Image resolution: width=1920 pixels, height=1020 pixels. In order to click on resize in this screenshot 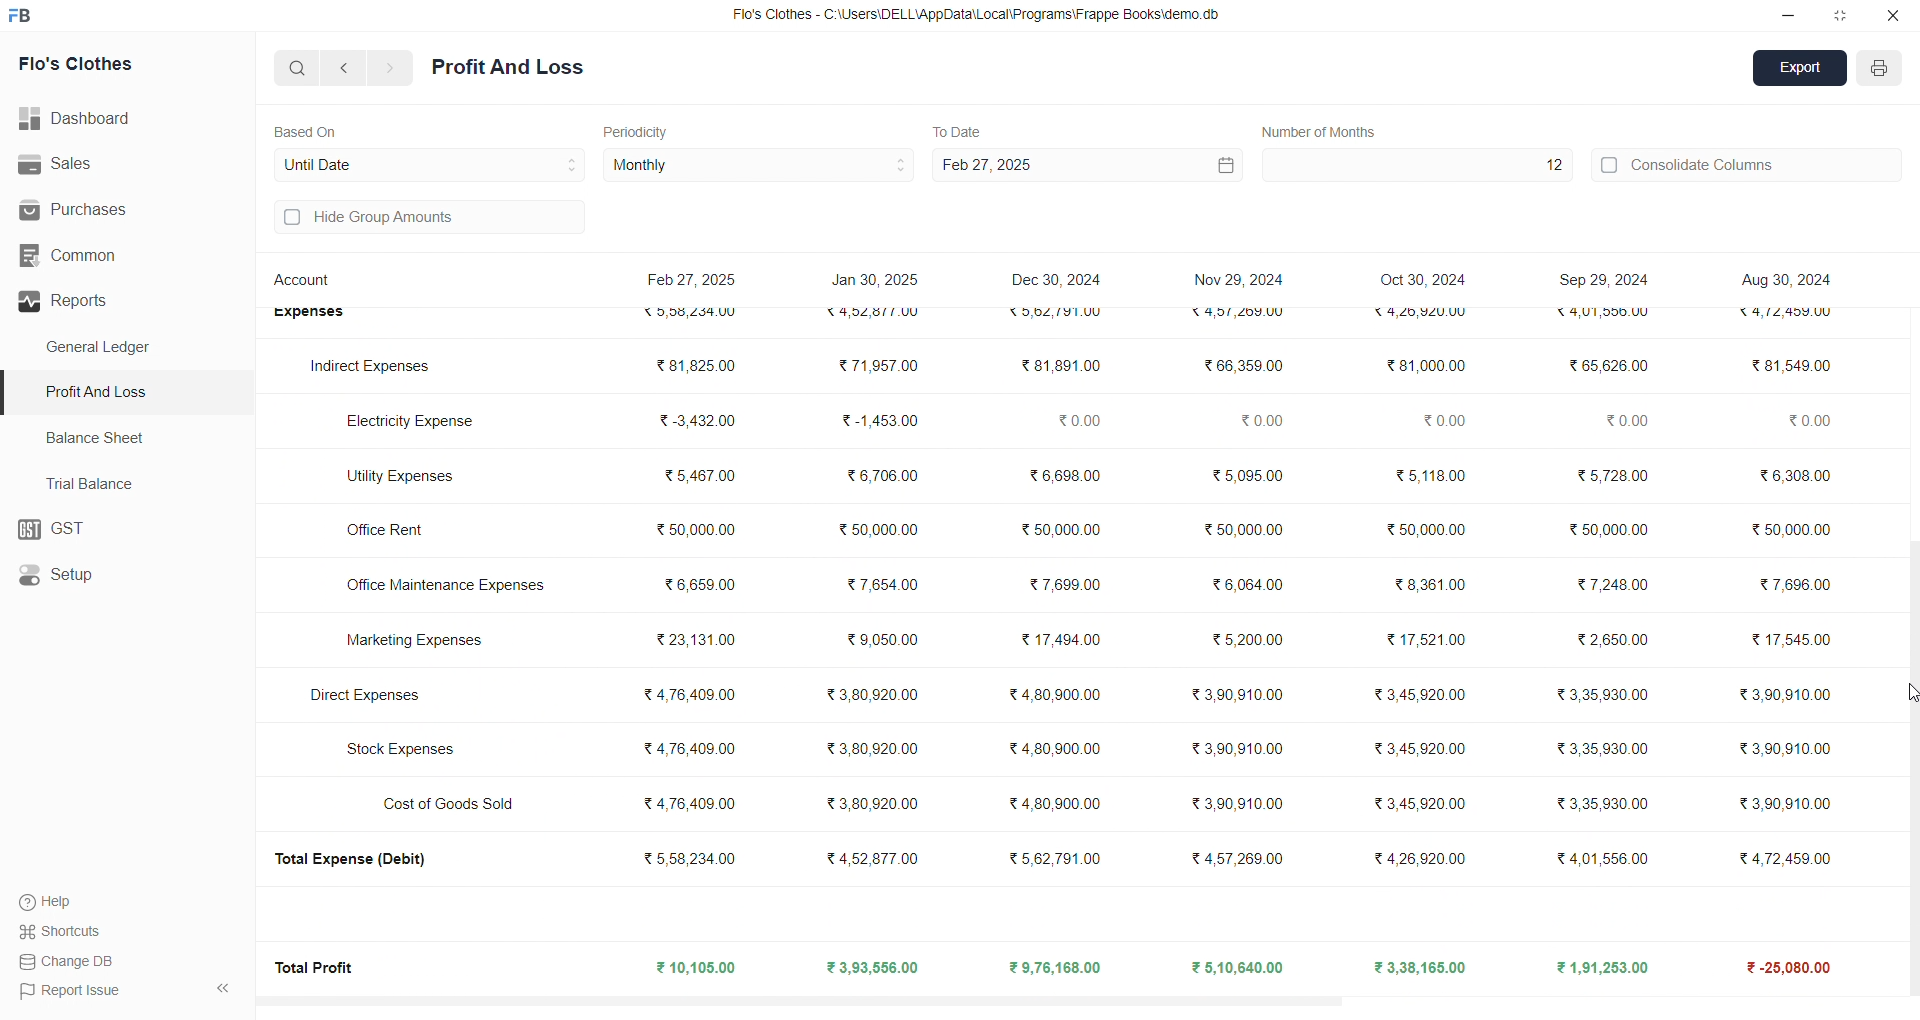, I will do `click(1840, 15)`.